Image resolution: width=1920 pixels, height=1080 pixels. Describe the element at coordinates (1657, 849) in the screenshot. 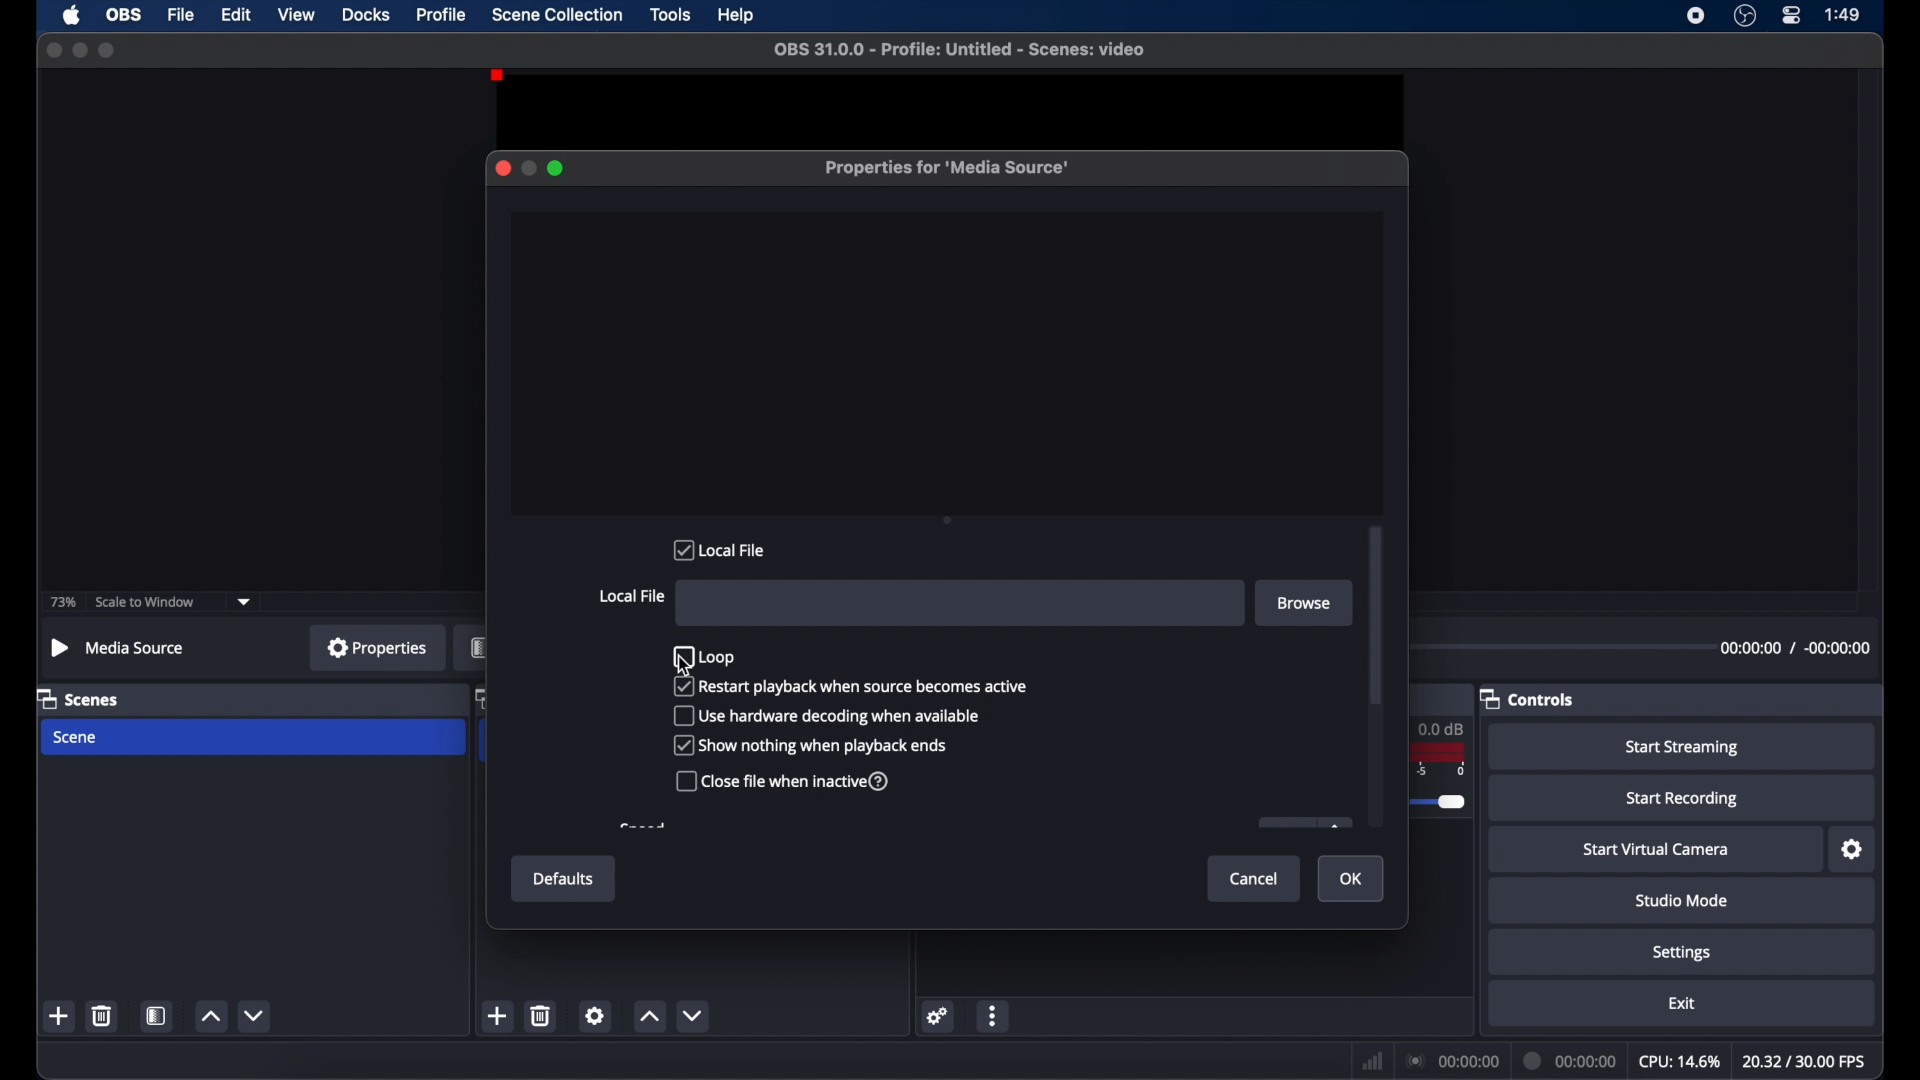

I see `start virtual camera` at that location.